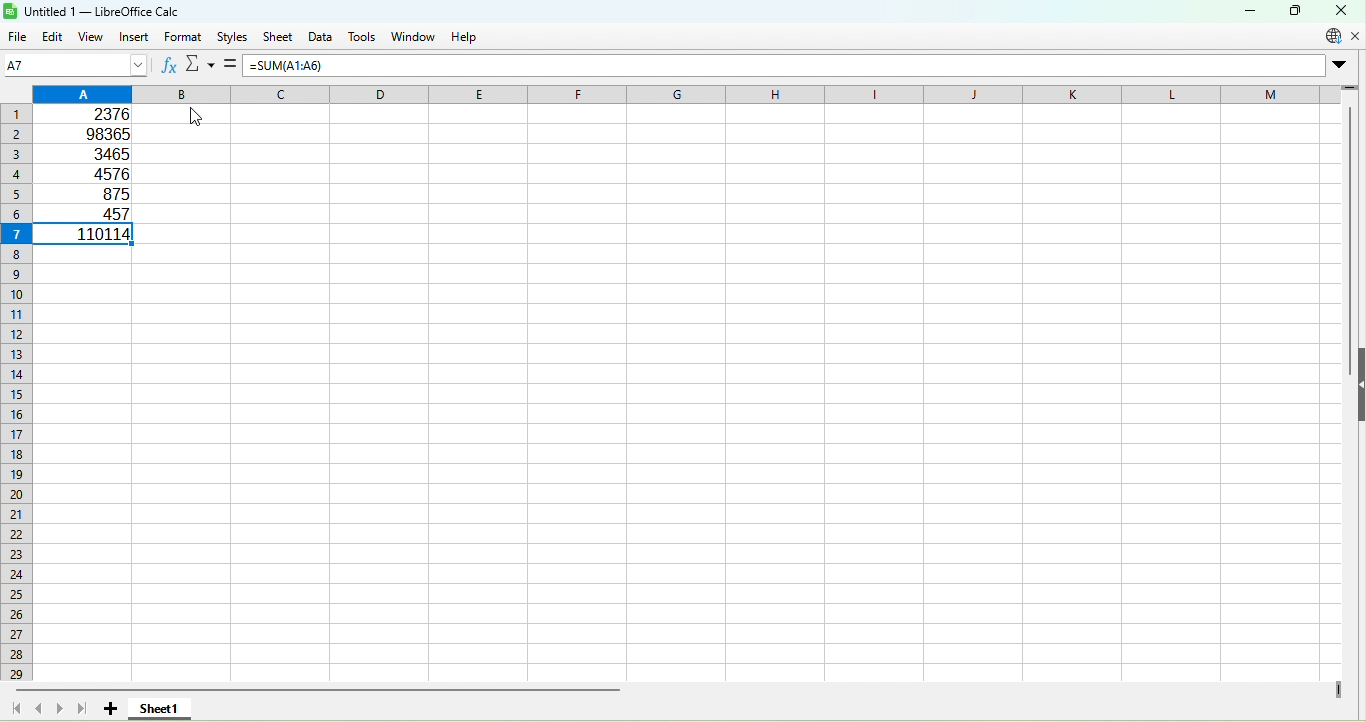 The height and width of the screenshot is (722, 1366). I want to click on Accept, so click(224, 62).